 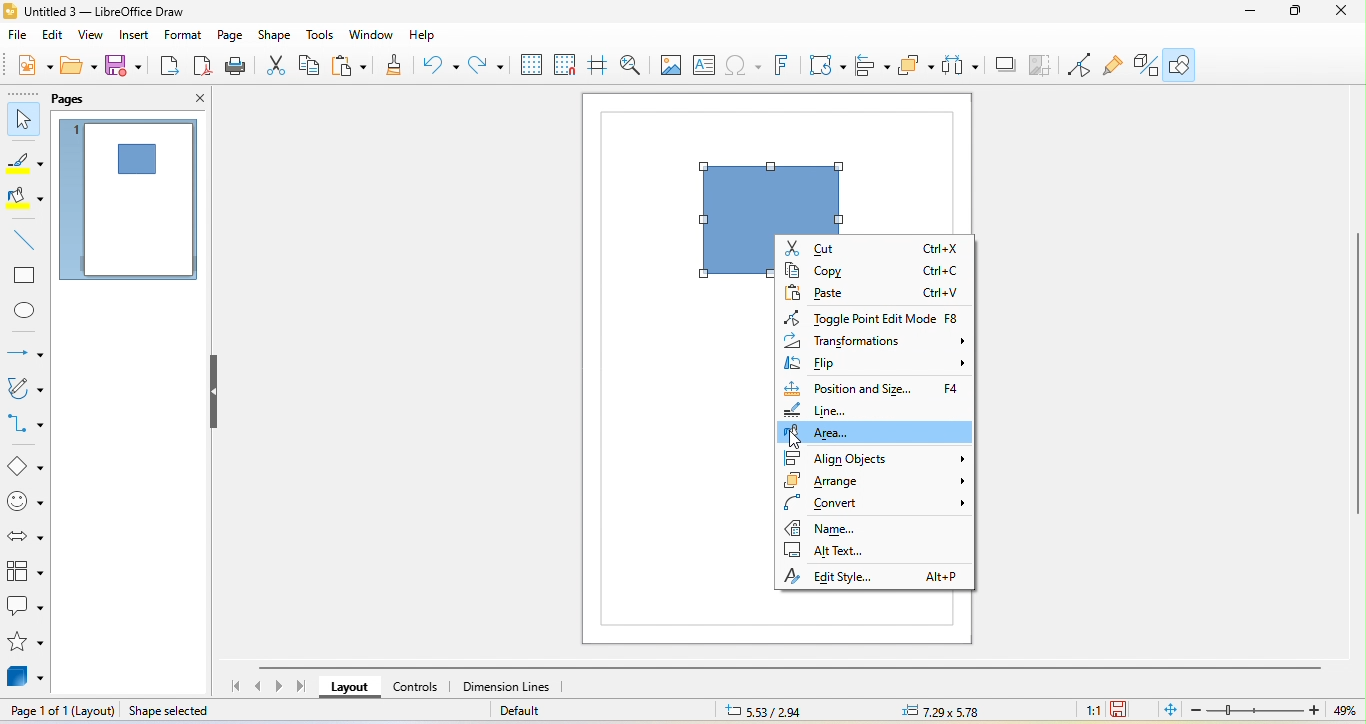 I want to click on print, so click(x=236, y=68).